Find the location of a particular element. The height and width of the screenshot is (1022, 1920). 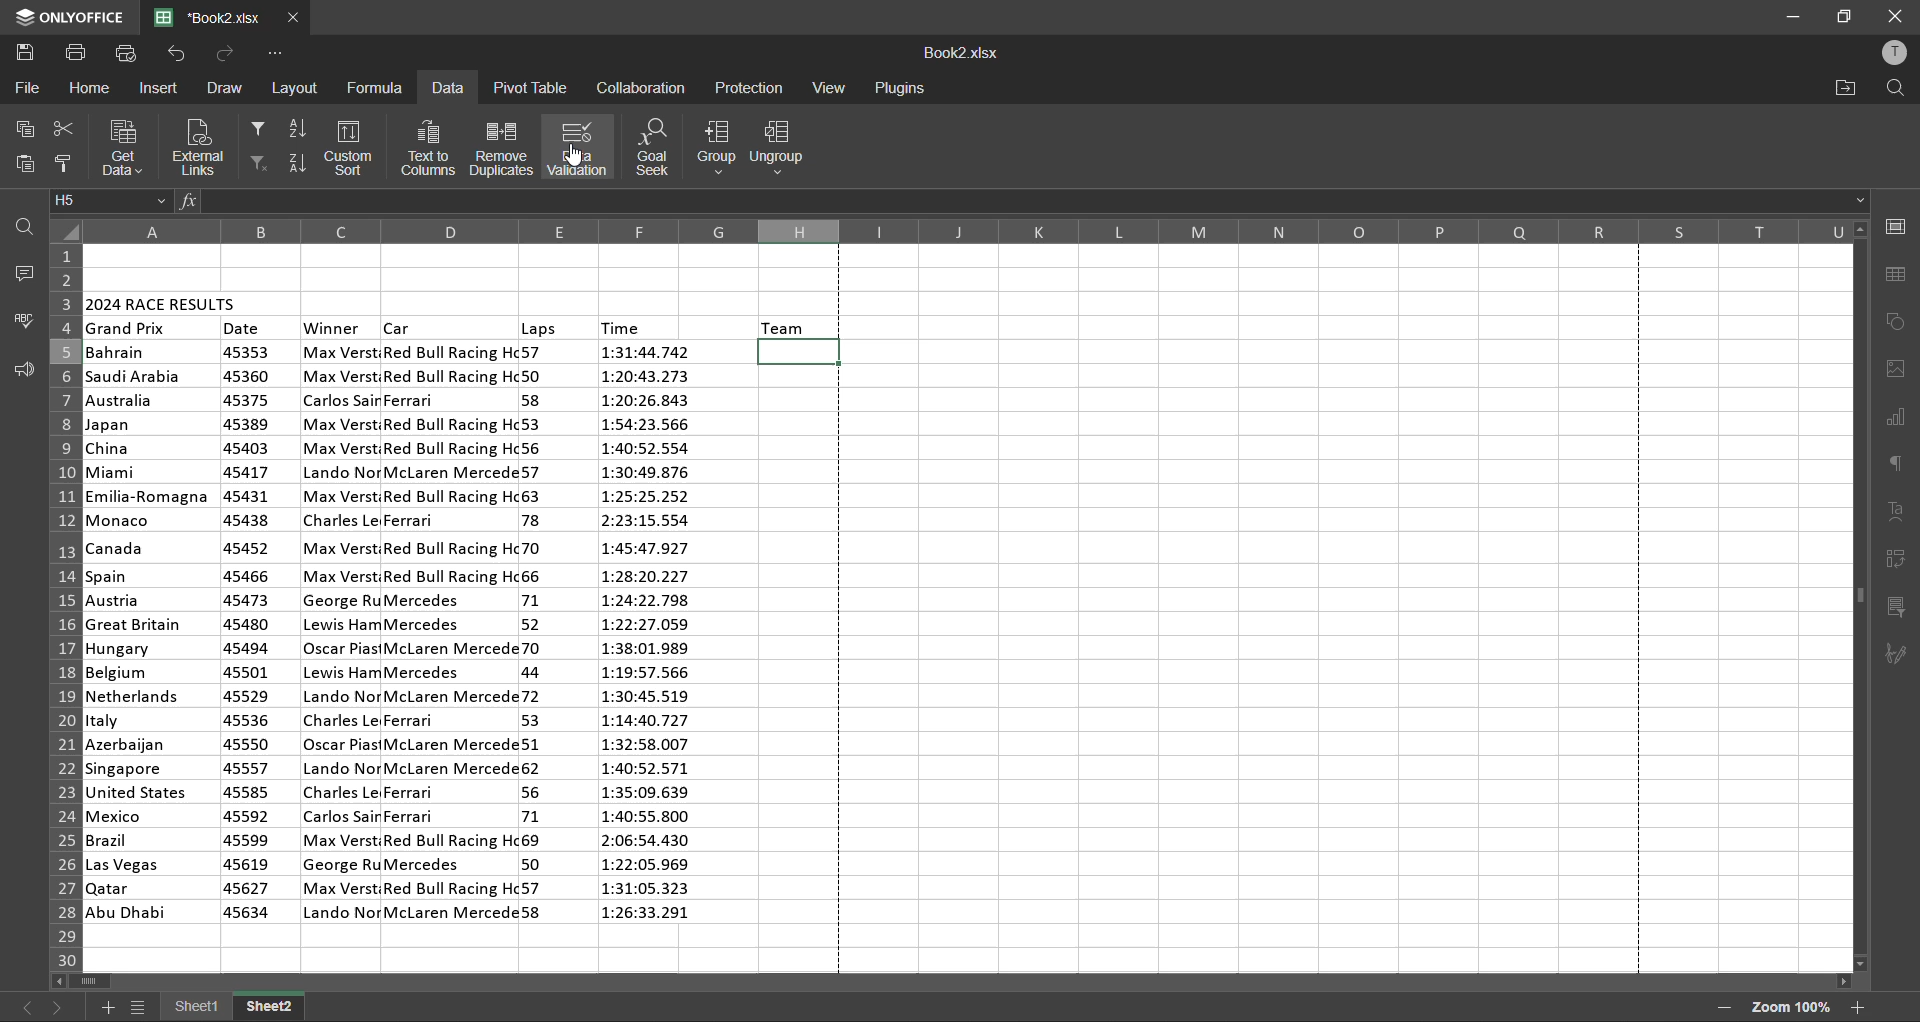

2024 race results is located at coordinates (164, 301).